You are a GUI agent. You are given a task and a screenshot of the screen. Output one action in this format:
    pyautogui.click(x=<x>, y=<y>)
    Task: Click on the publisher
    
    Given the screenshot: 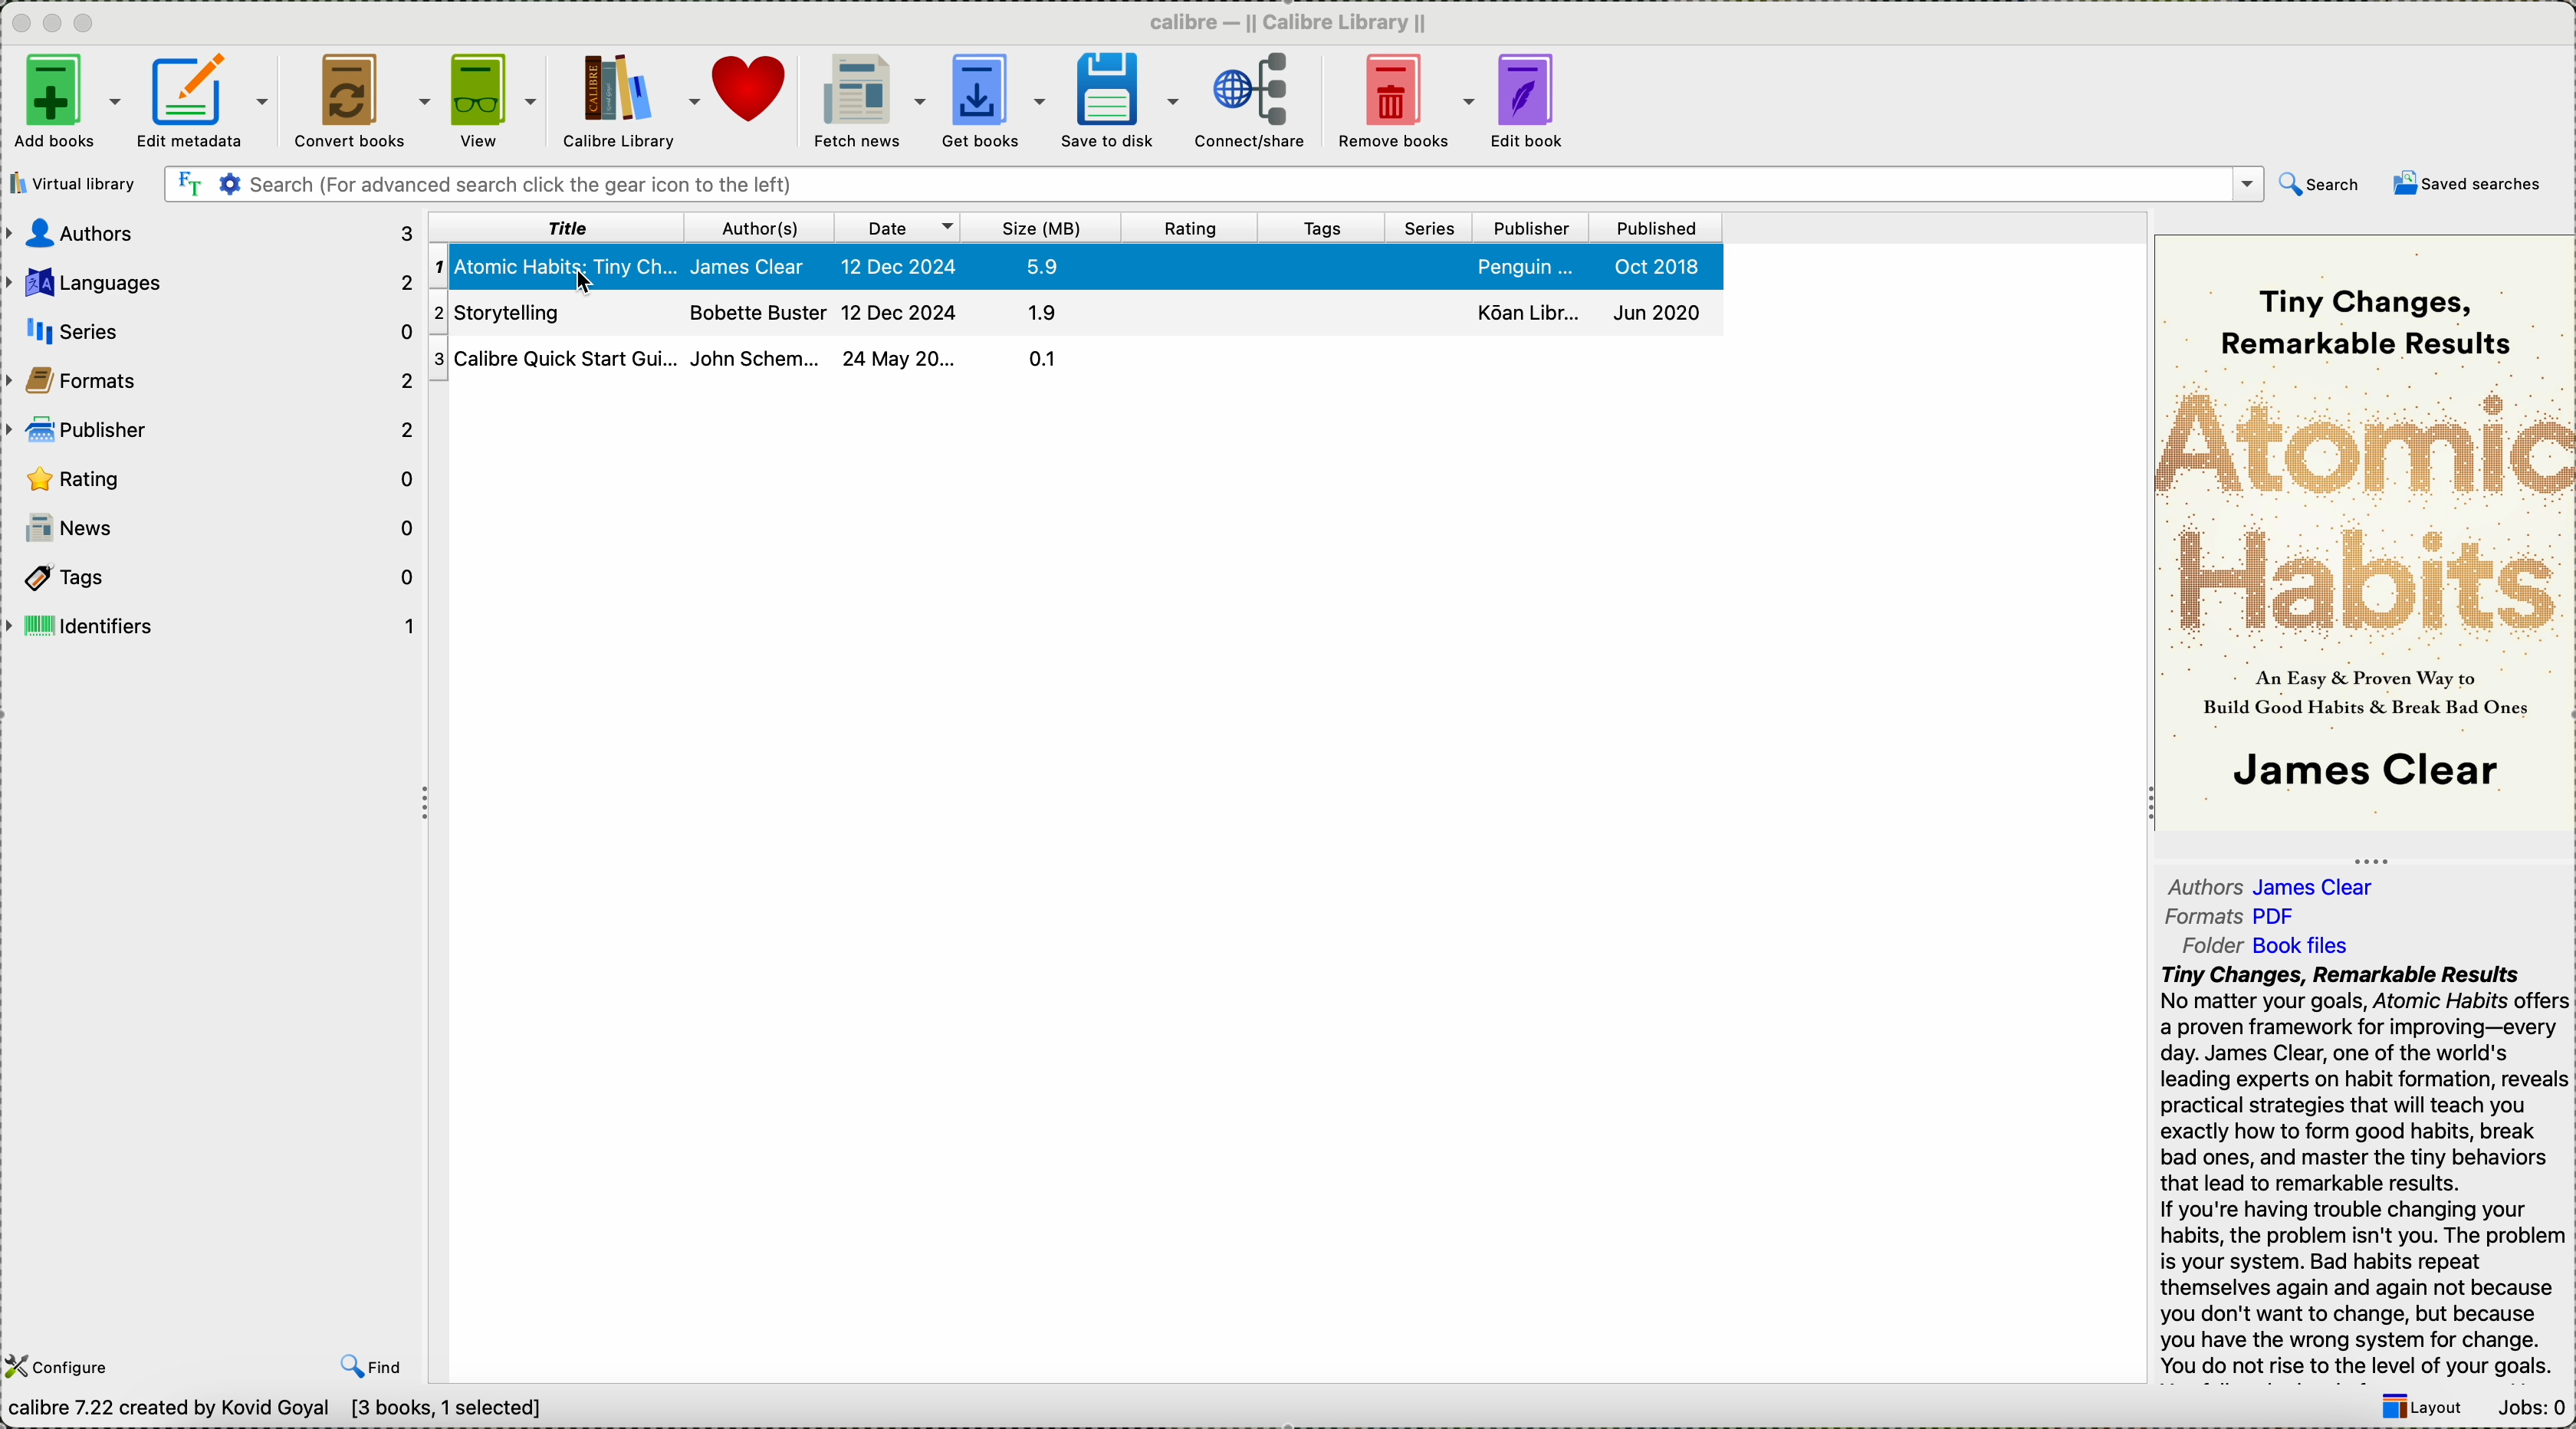 What is the action you would take?
    pyautogui.click(x=1536, y=228)
    